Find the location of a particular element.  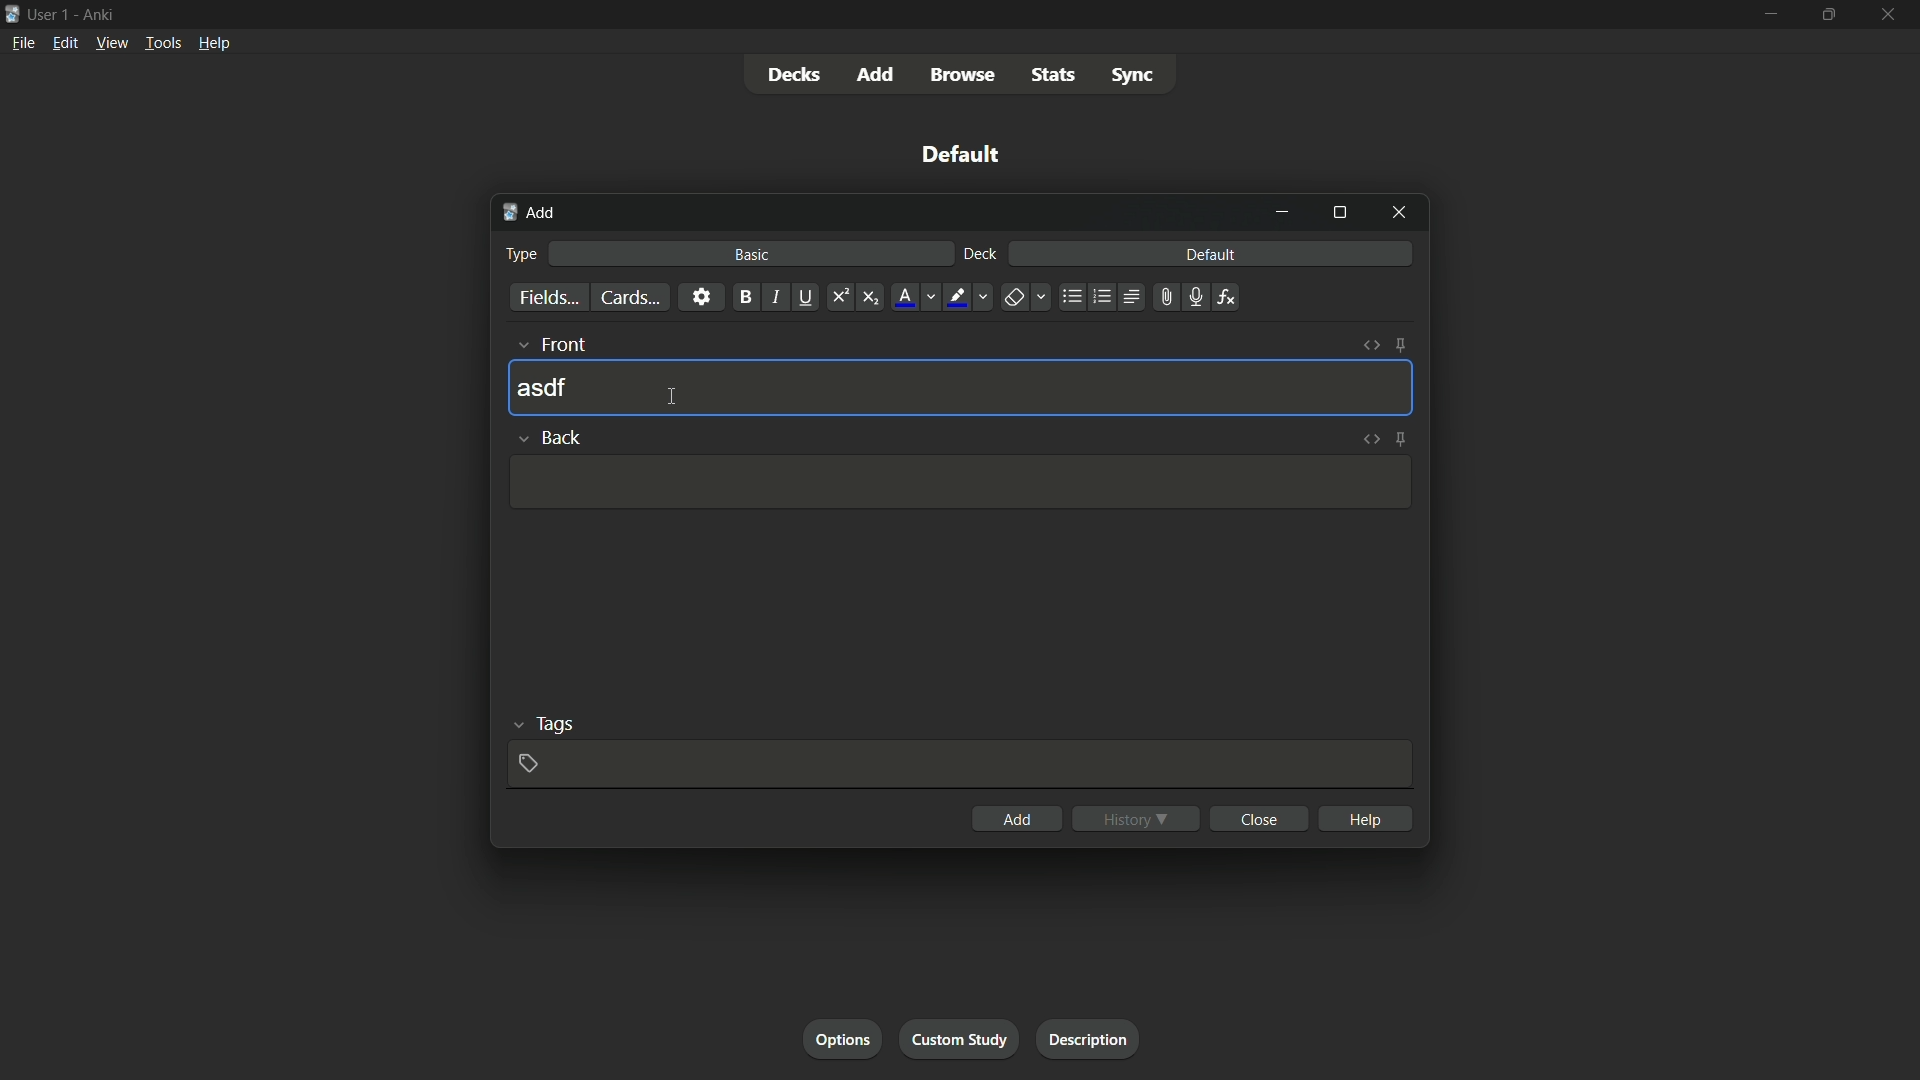

record audio is located at coordinates (1197, 296).